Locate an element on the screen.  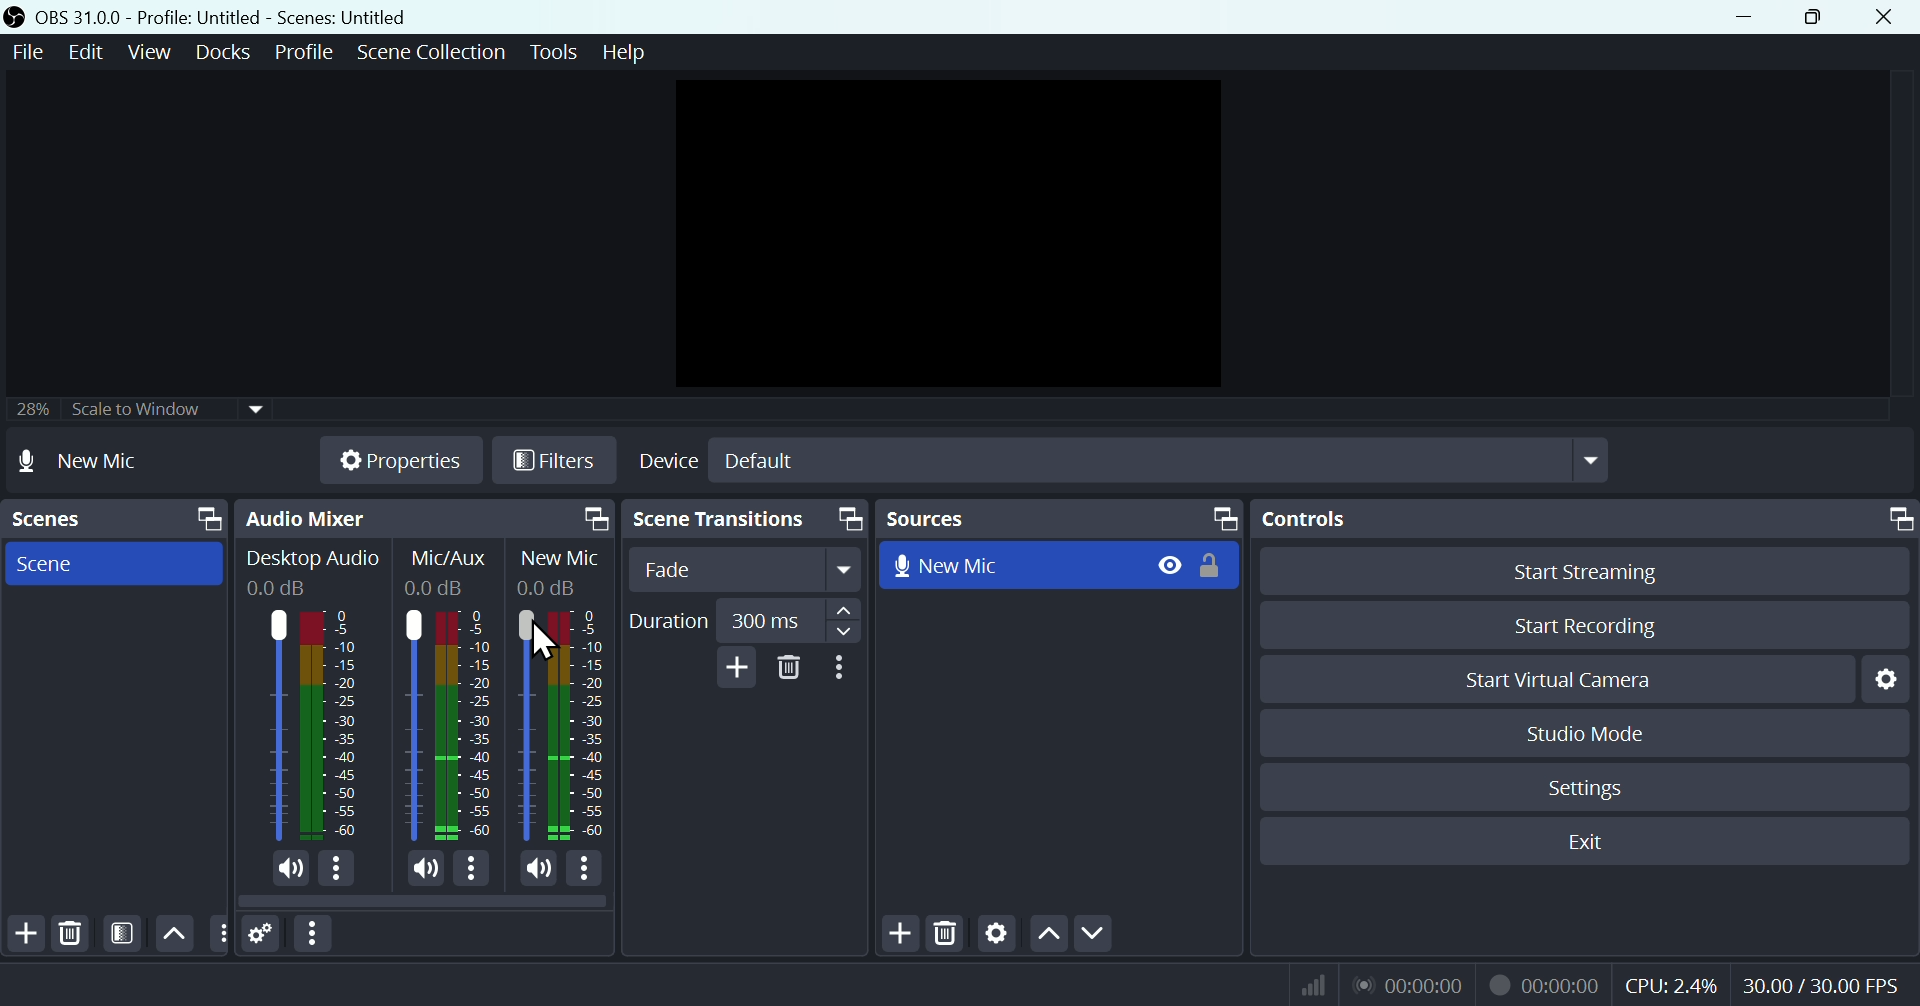
Studio mode is located at coordinates (1587, 733).